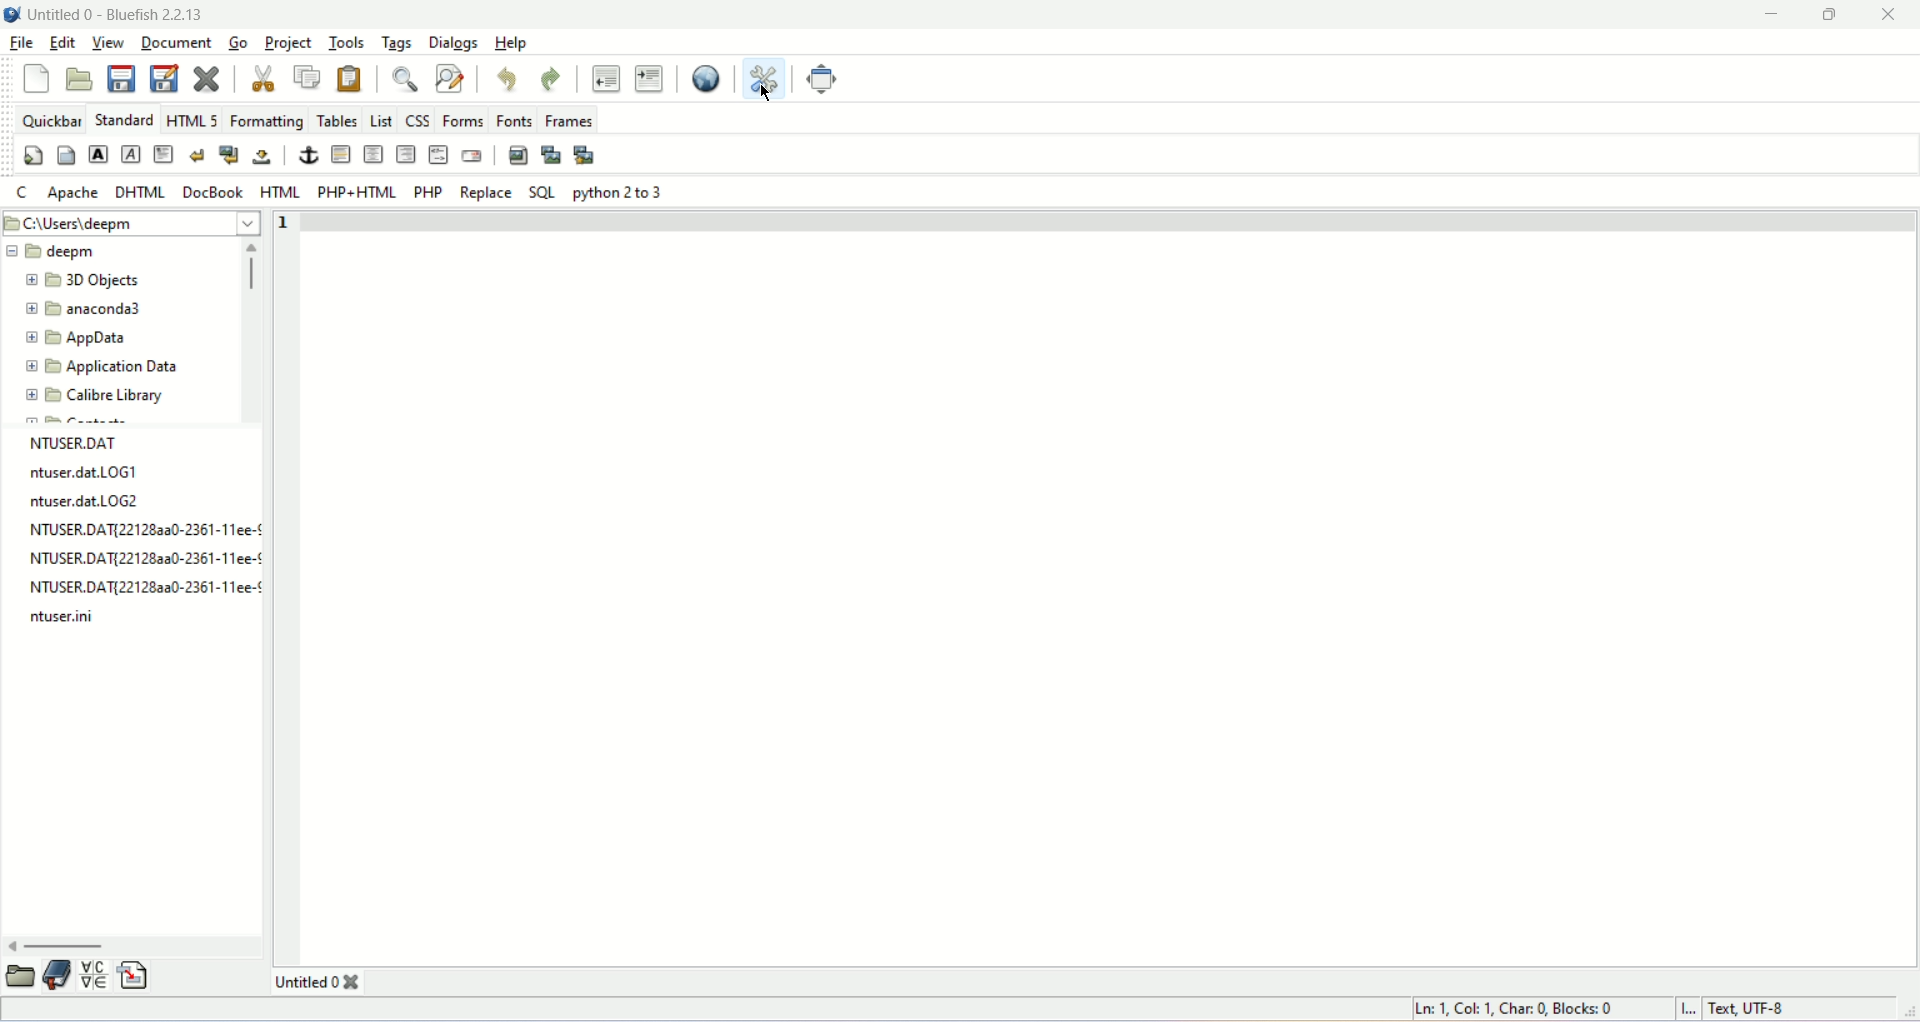  Describe the element at coordinates (78, 475) in the screenshot. I see `ntuser.dat.LOG1` at that location.